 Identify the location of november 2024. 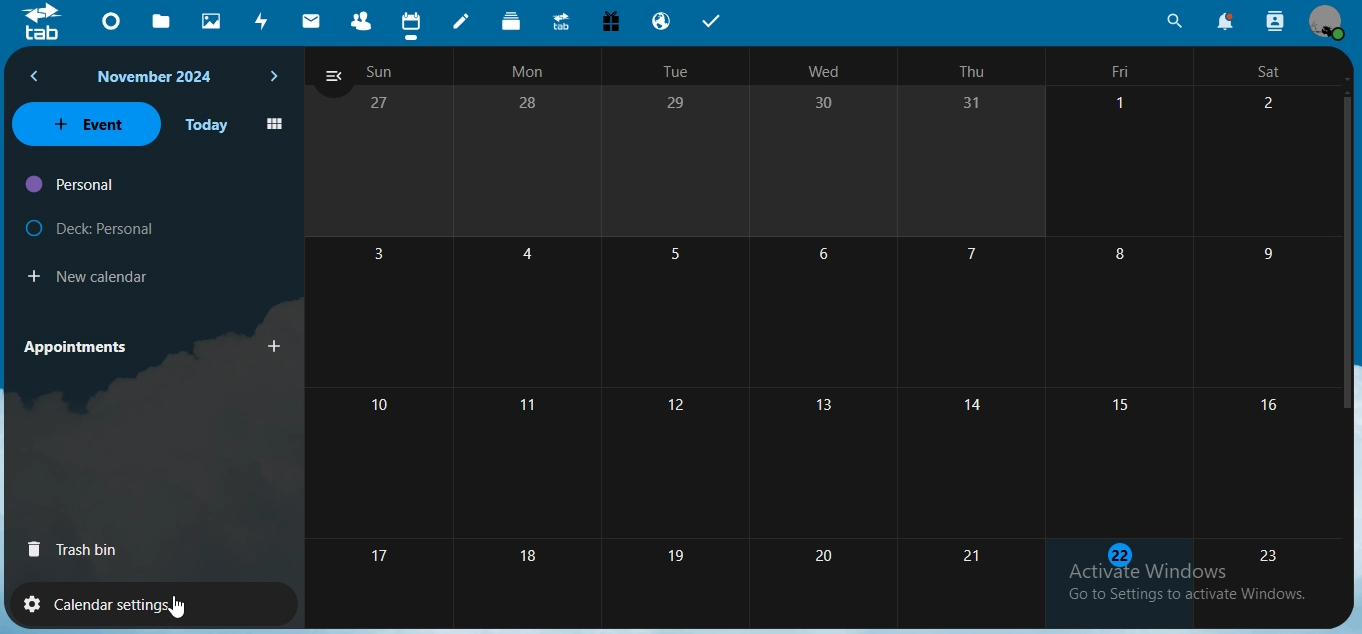
(159, 77).